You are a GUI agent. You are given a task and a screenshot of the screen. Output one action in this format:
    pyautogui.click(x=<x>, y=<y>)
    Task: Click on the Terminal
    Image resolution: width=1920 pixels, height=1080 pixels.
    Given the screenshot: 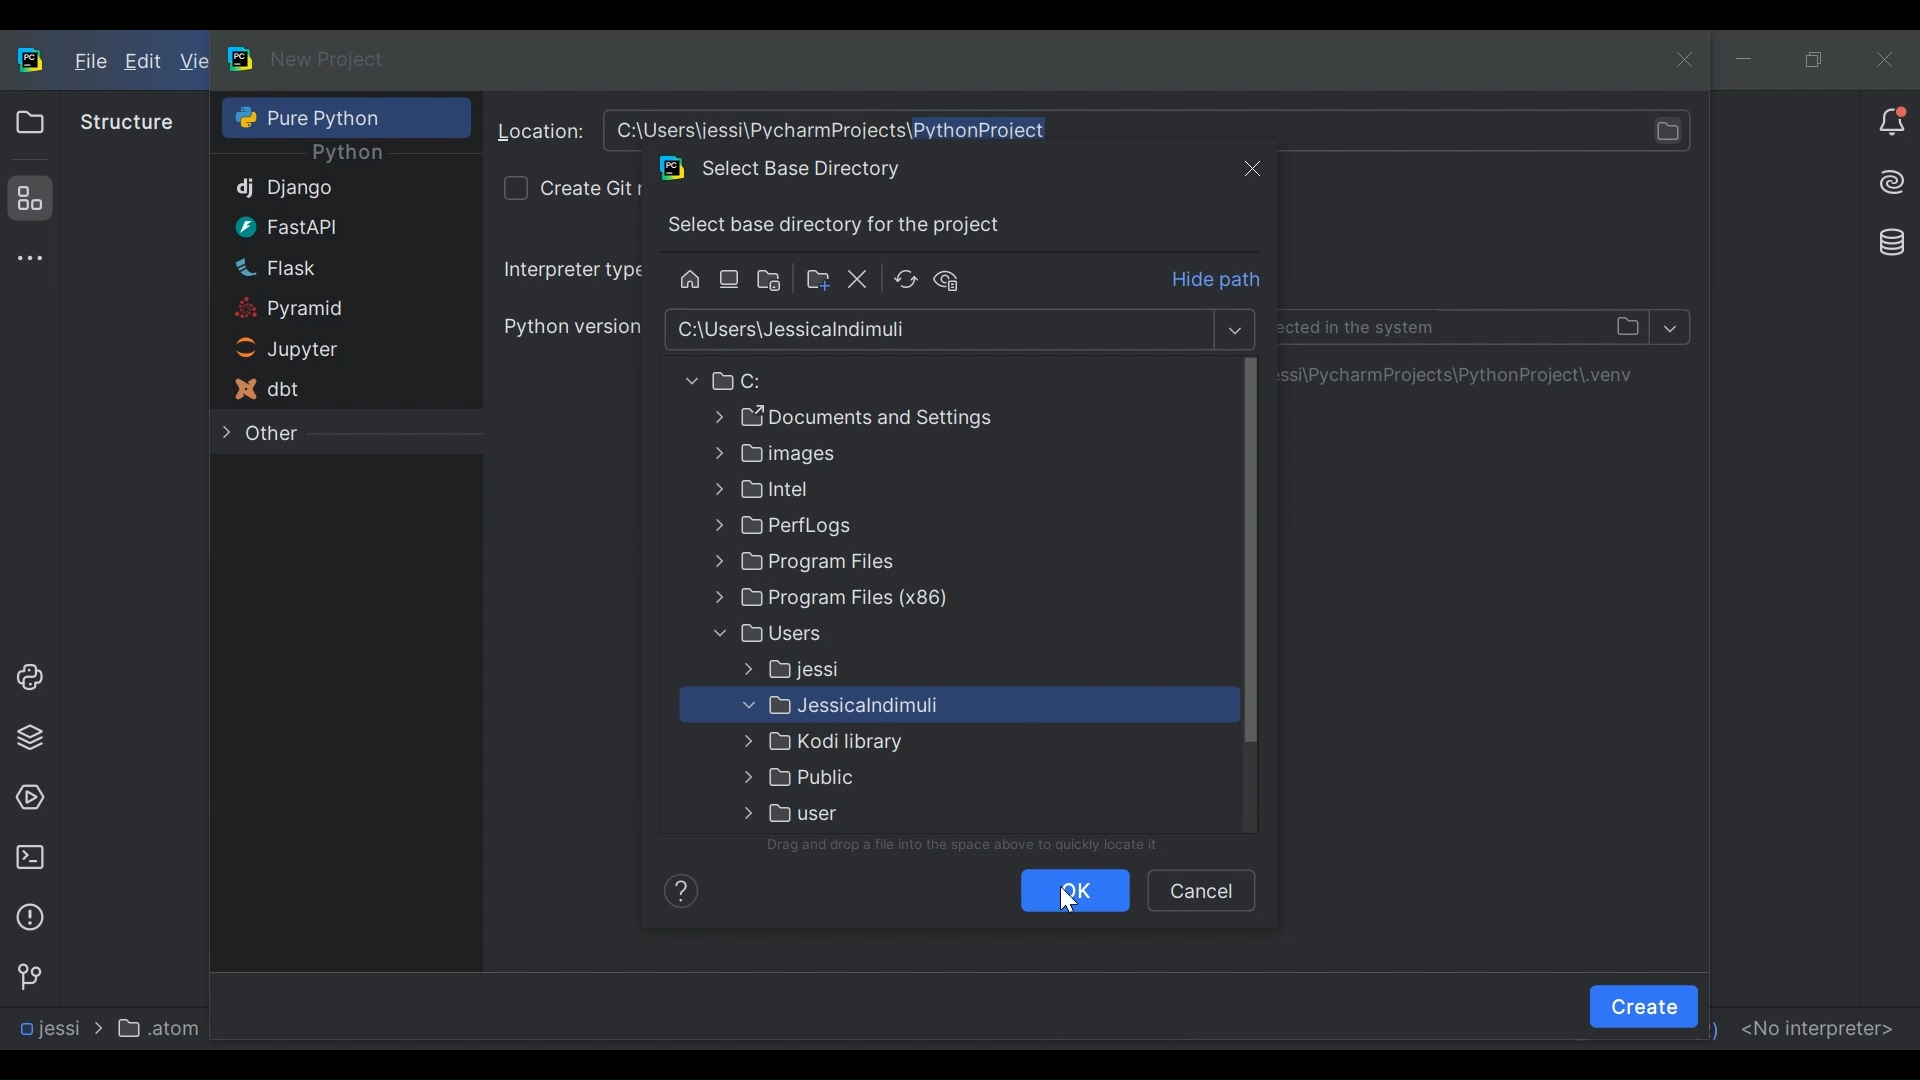 What is the action you would take?
    pyautogui.click(x=29, y=857)
    